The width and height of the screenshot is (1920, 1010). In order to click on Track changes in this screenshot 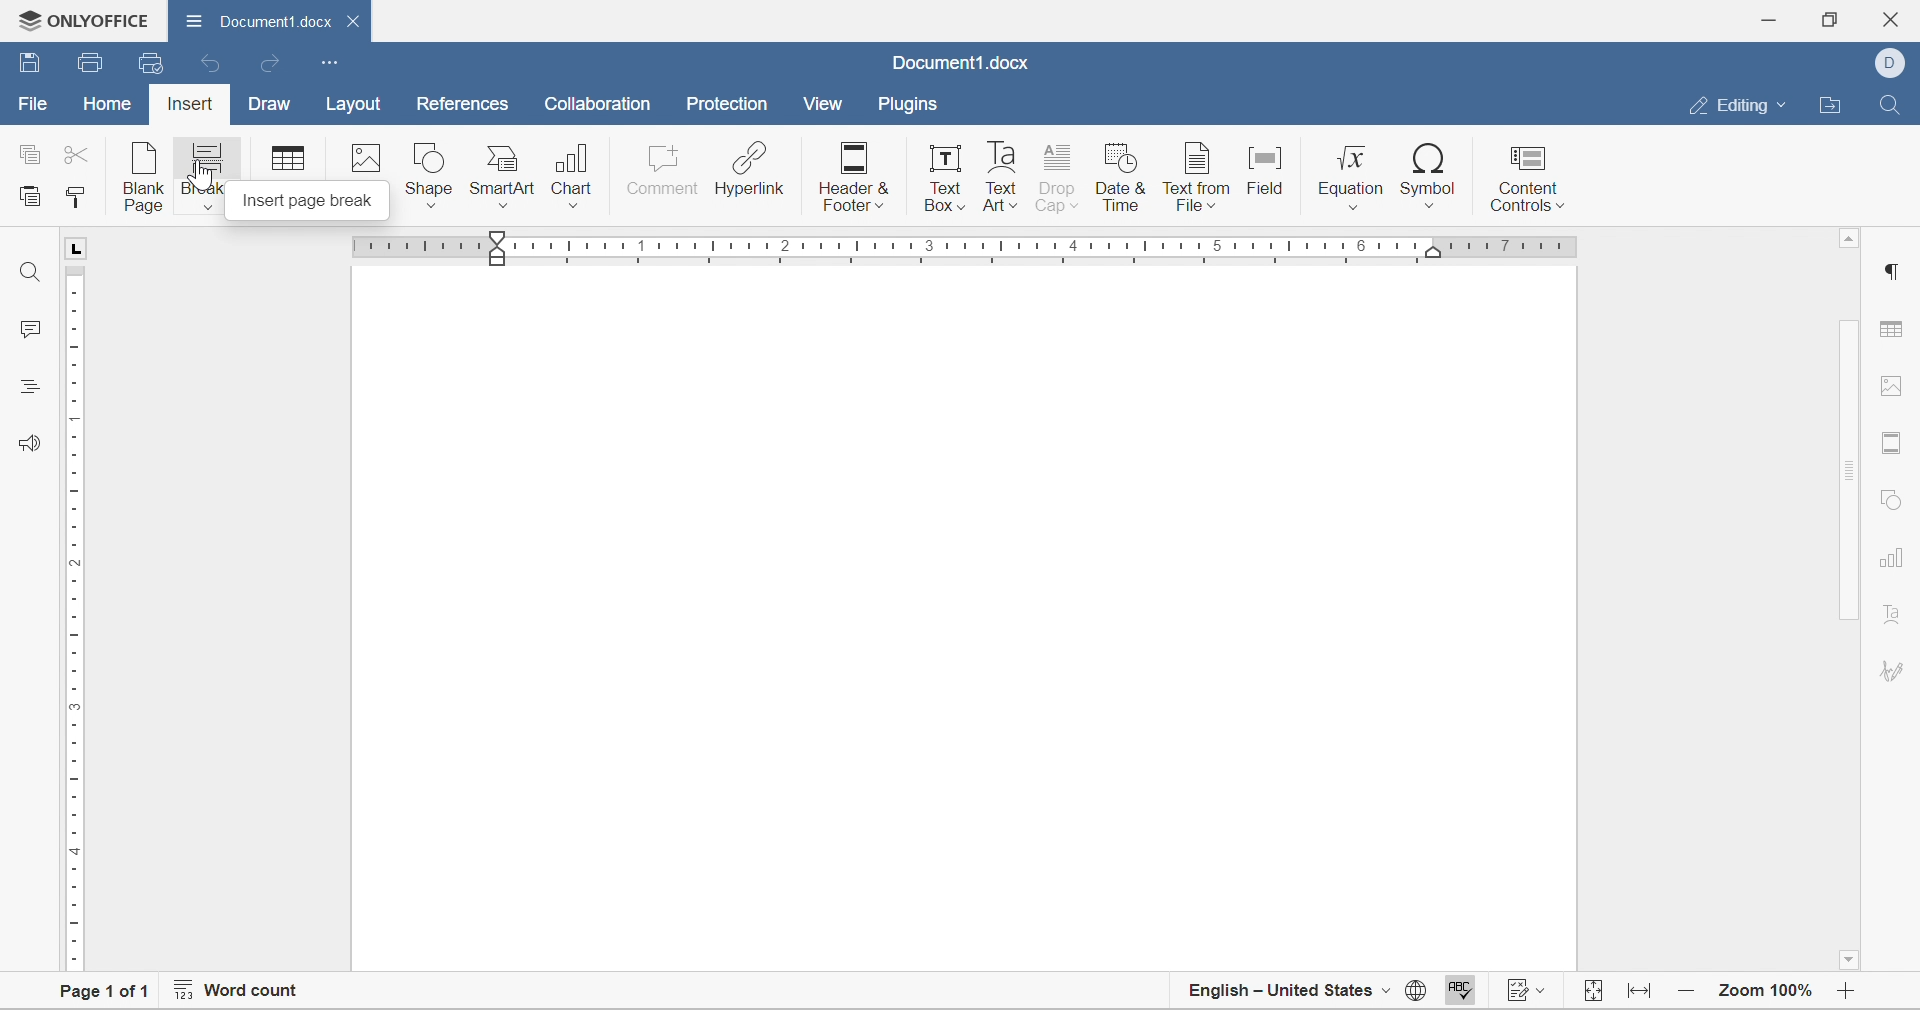, I will do `click(1594, 993)`.